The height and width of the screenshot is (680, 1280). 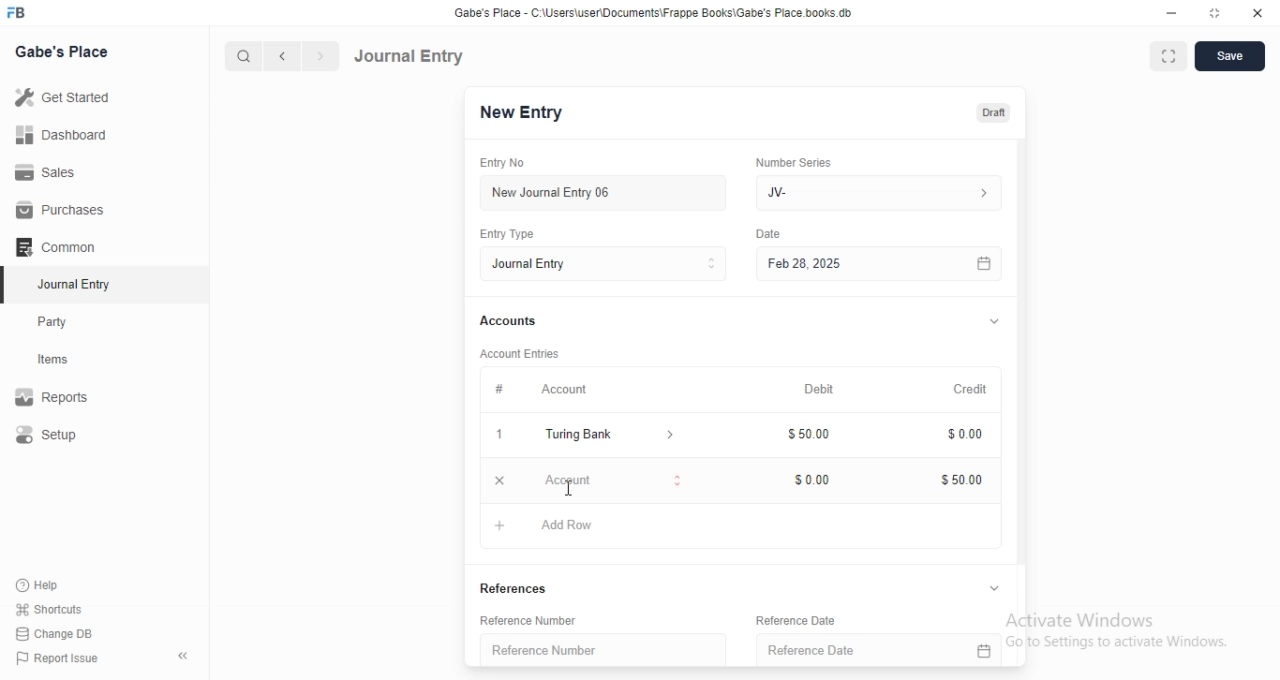 What do you see at coordinates (66, 436) in the screenshot?
I see `Setup` at bounding box center [66, 436].